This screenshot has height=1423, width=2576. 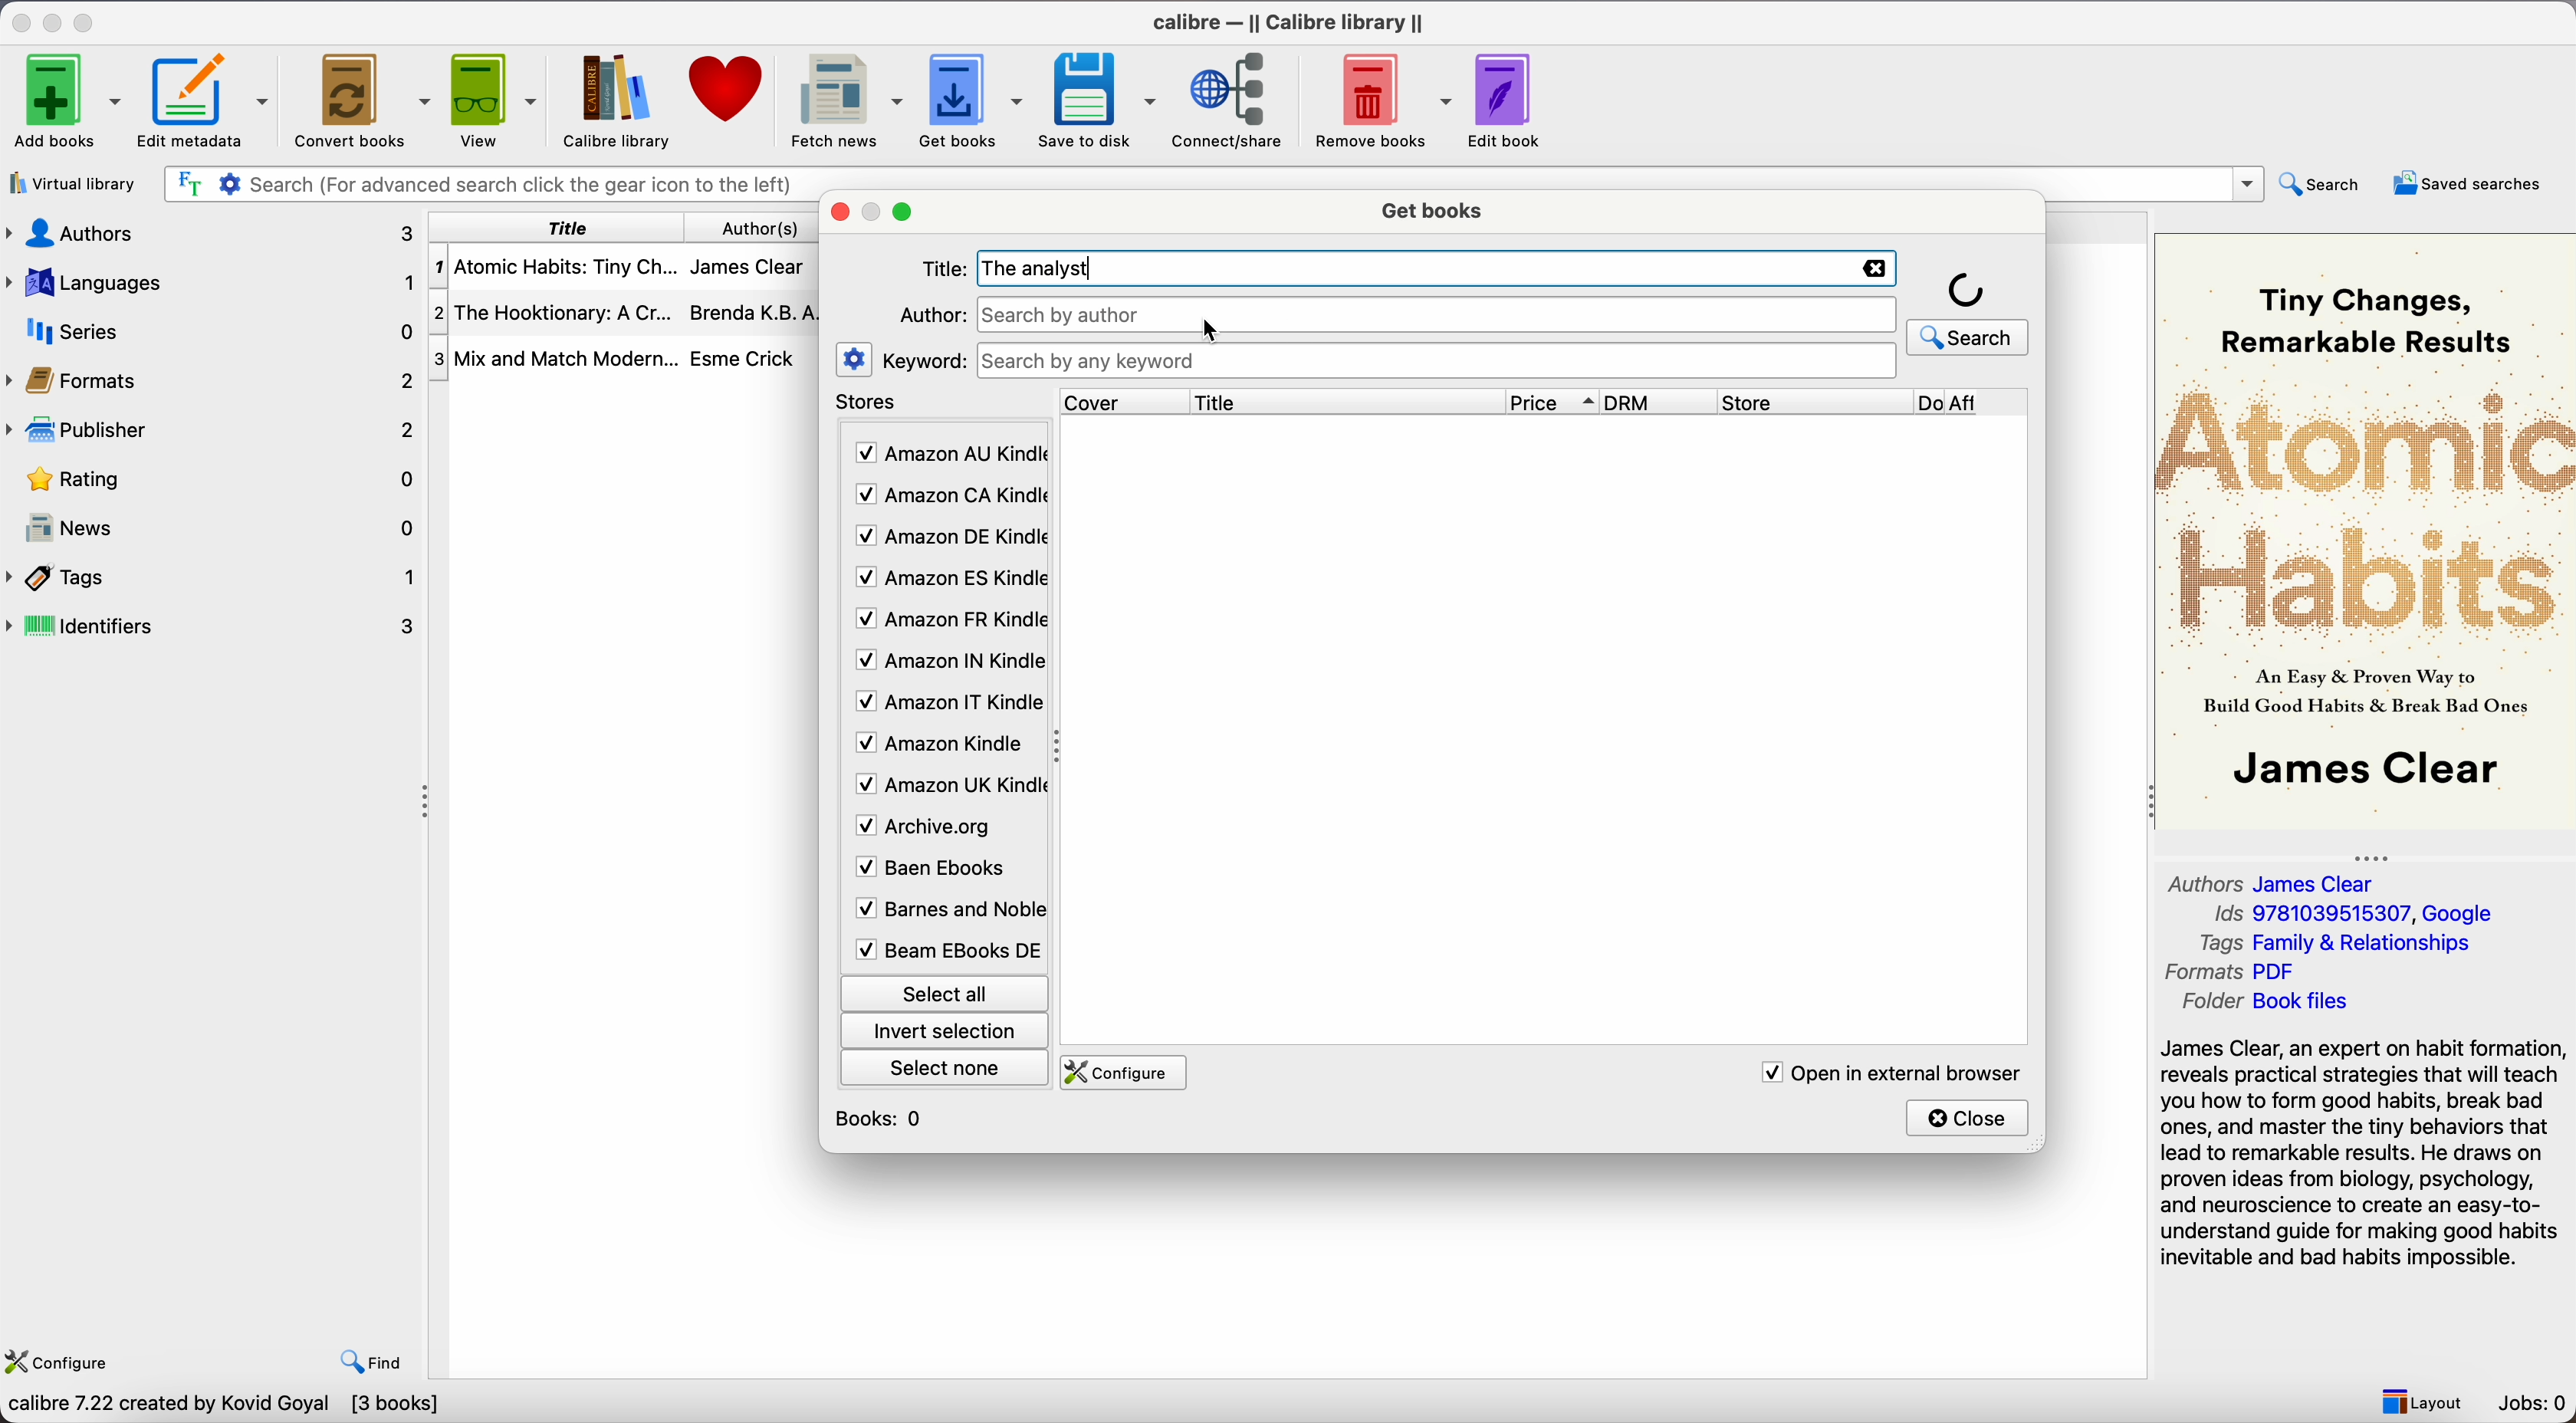 What do you see at coordinates (1286, 20) in the screenshot?
I see `Calibre - || Calibre library ||` at bounding box center [1286, 20].